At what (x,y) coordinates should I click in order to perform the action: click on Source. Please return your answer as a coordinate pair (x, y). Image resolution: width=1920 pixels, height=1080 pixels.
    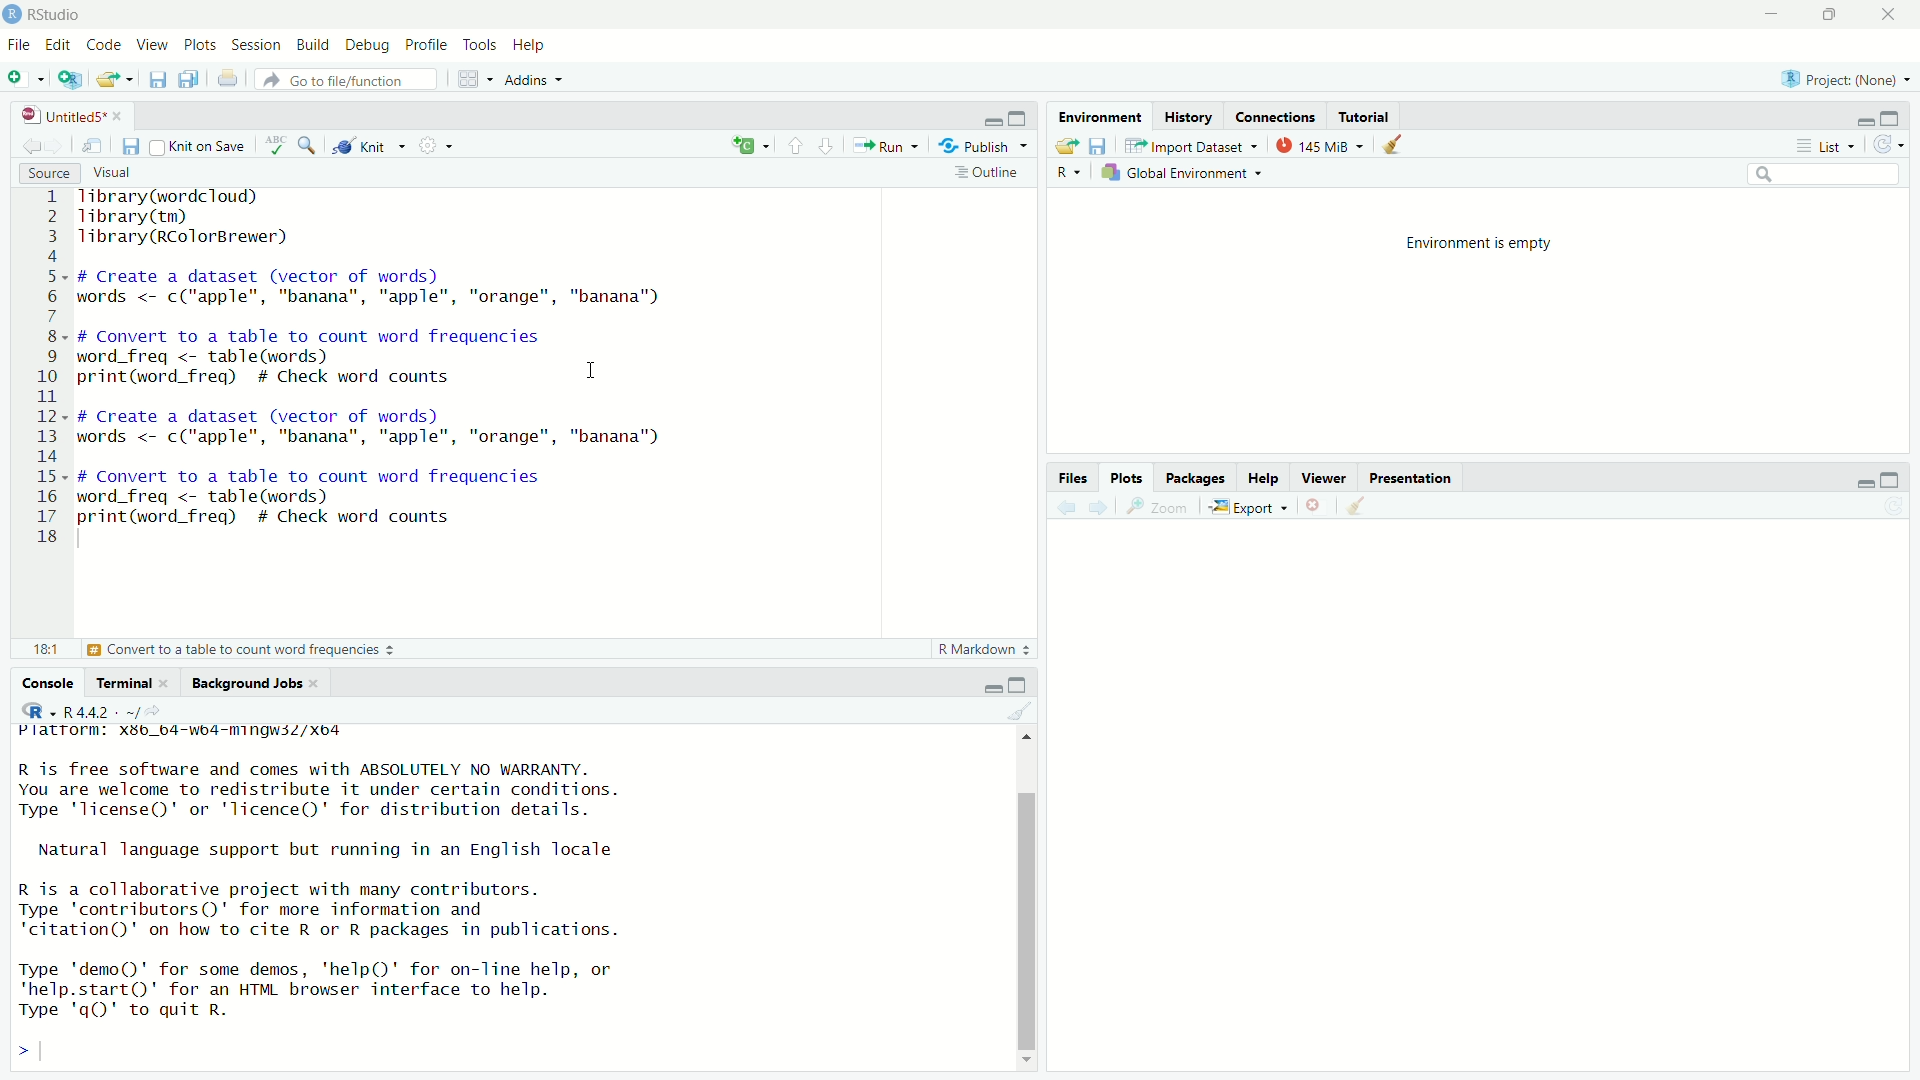
    Looking at the image, I should click on (46, 173).